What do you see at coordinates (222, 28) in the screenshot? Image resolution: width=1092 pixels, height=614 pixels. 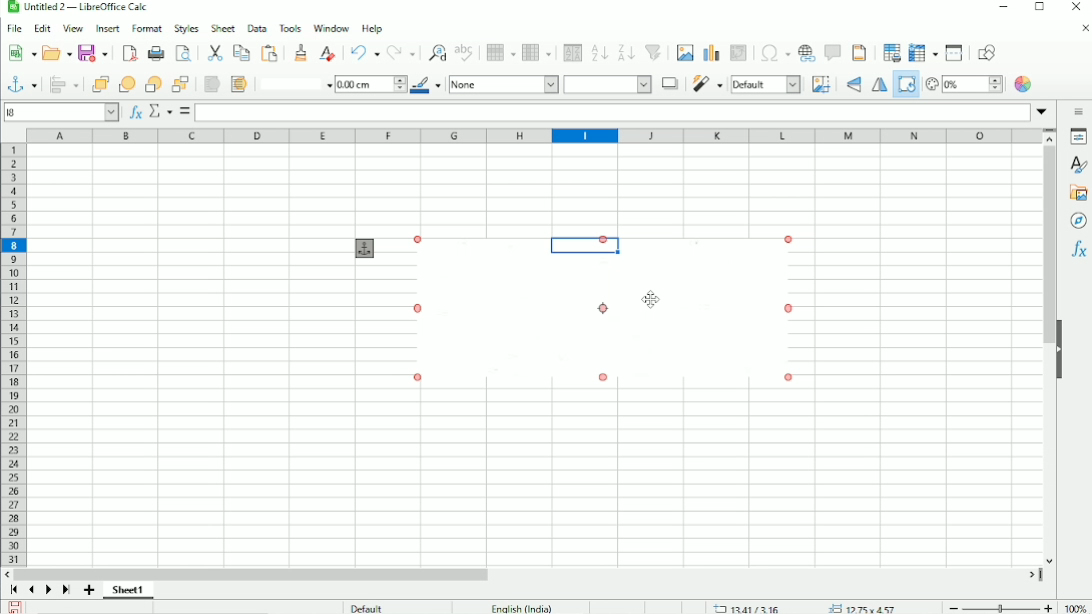 I see `Sheet` at bounding box center [222, 28].